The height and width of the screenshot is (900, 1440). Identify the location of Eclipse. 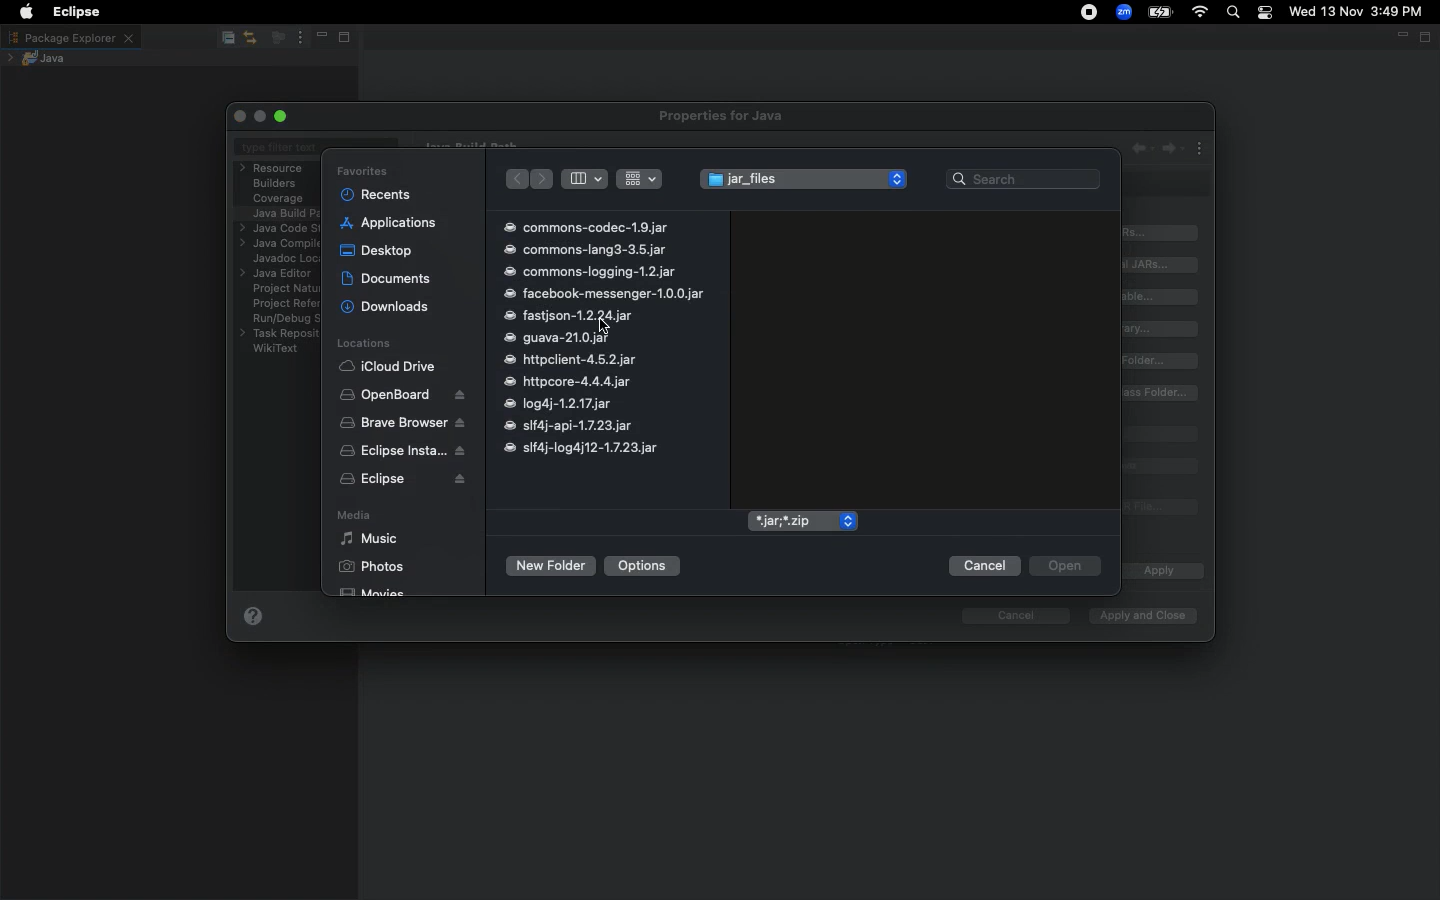
(72, 12).